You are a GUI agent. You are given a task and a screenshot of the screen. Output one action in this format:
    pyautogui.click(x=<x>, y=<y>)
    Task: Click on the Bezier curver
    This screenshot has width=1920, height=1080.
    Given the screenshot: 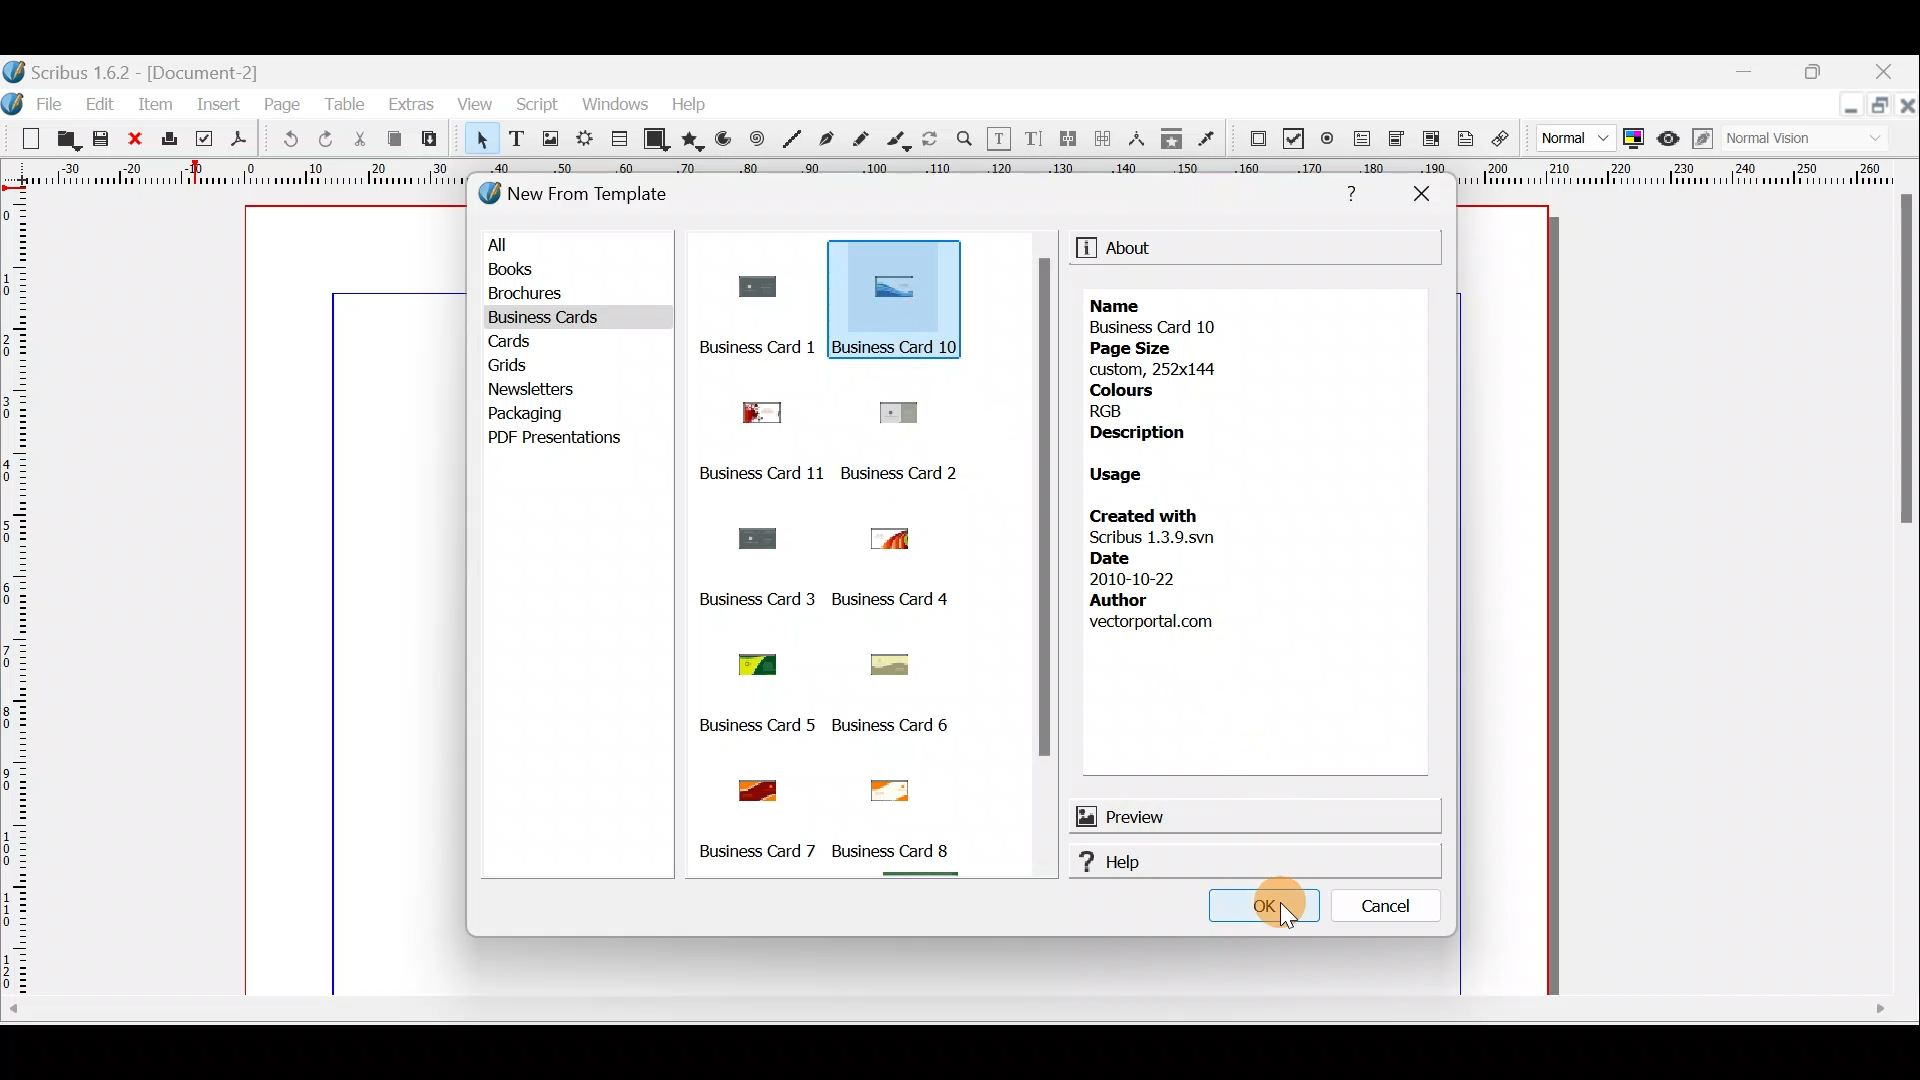 What is the action you would take?
    pyautogui.click(x=827, y=139)
    